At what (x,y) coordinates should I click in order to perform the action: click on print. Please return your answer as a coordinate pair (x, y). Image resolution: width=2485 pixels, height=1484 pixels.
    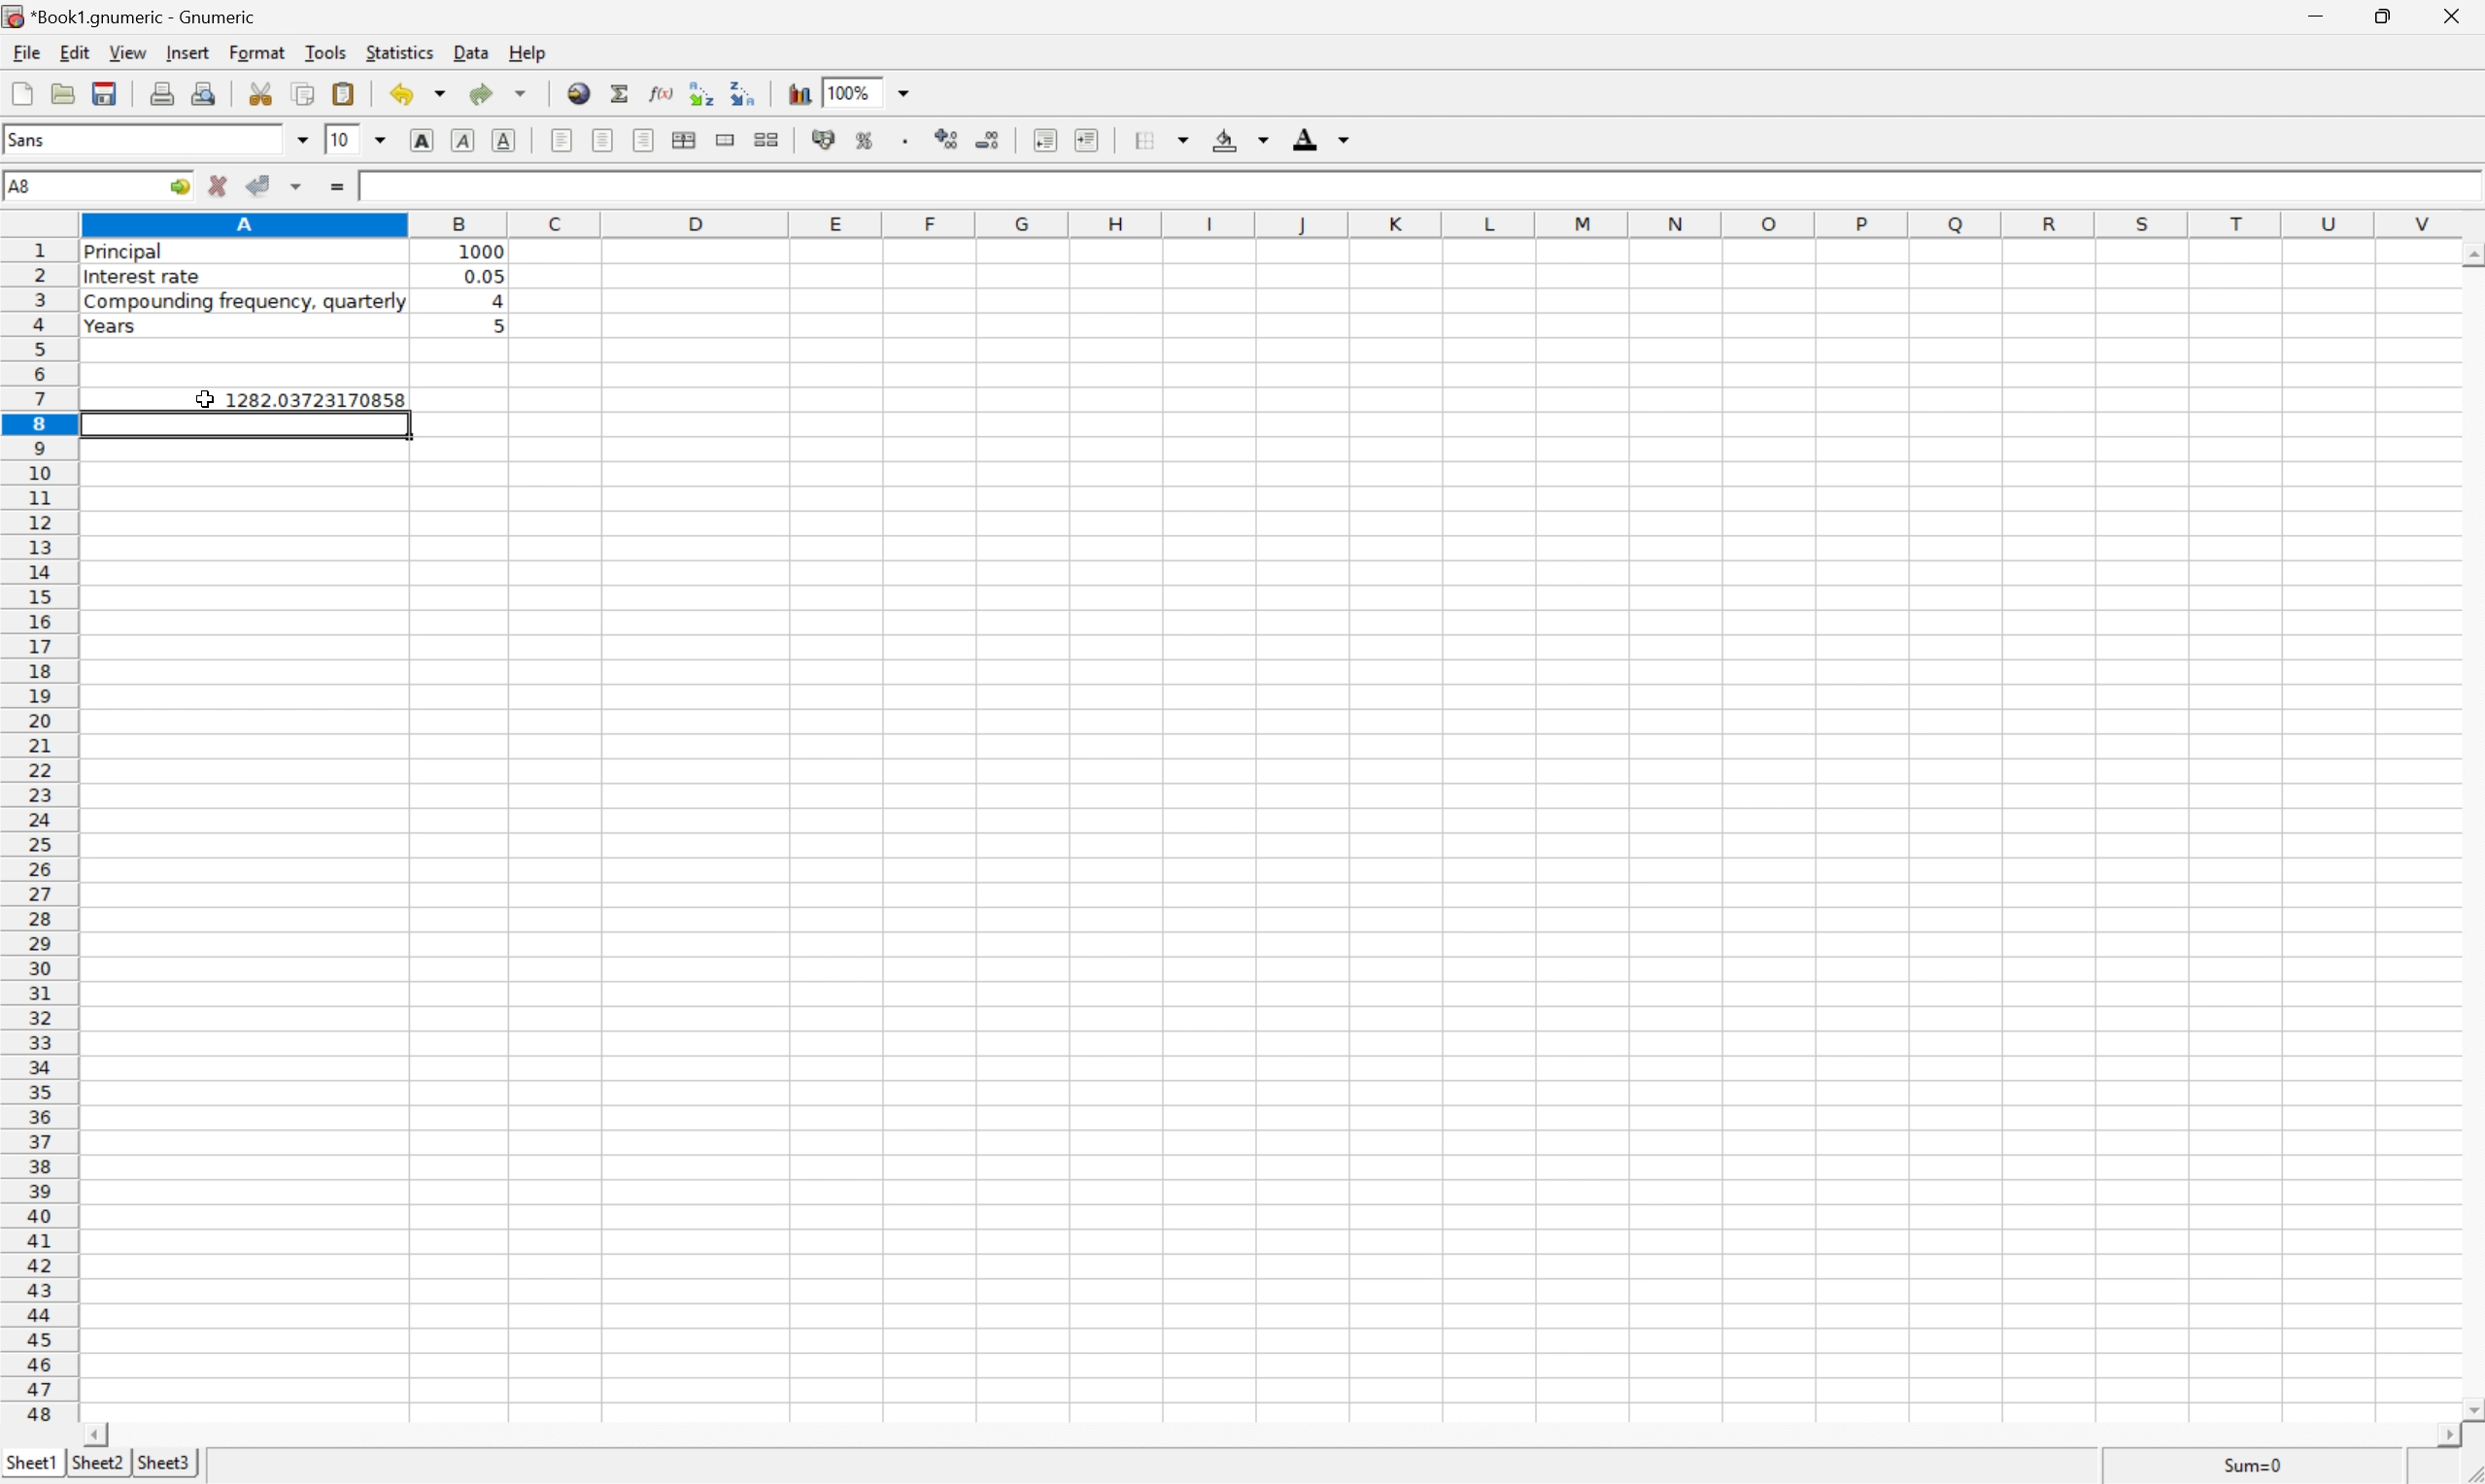
    Looking at the image, I should click on (163, 93).